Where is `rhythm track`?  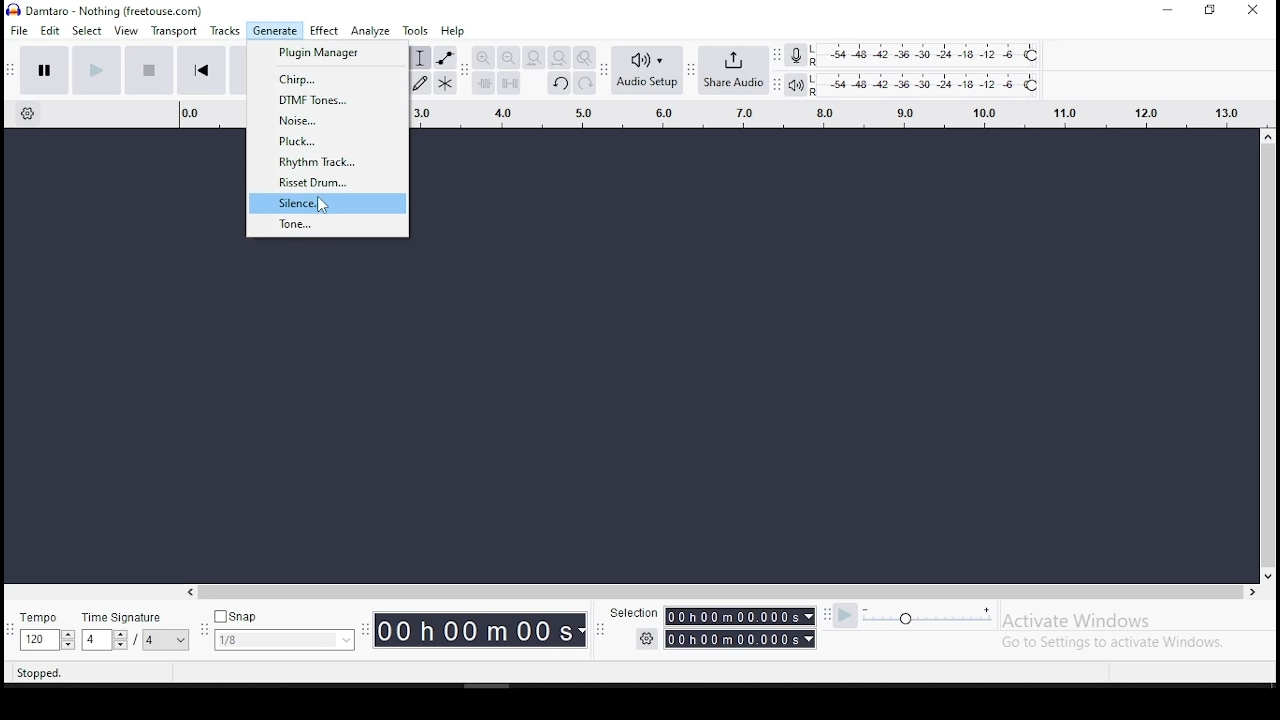 rhythm track is located at coordinates (328, 161).